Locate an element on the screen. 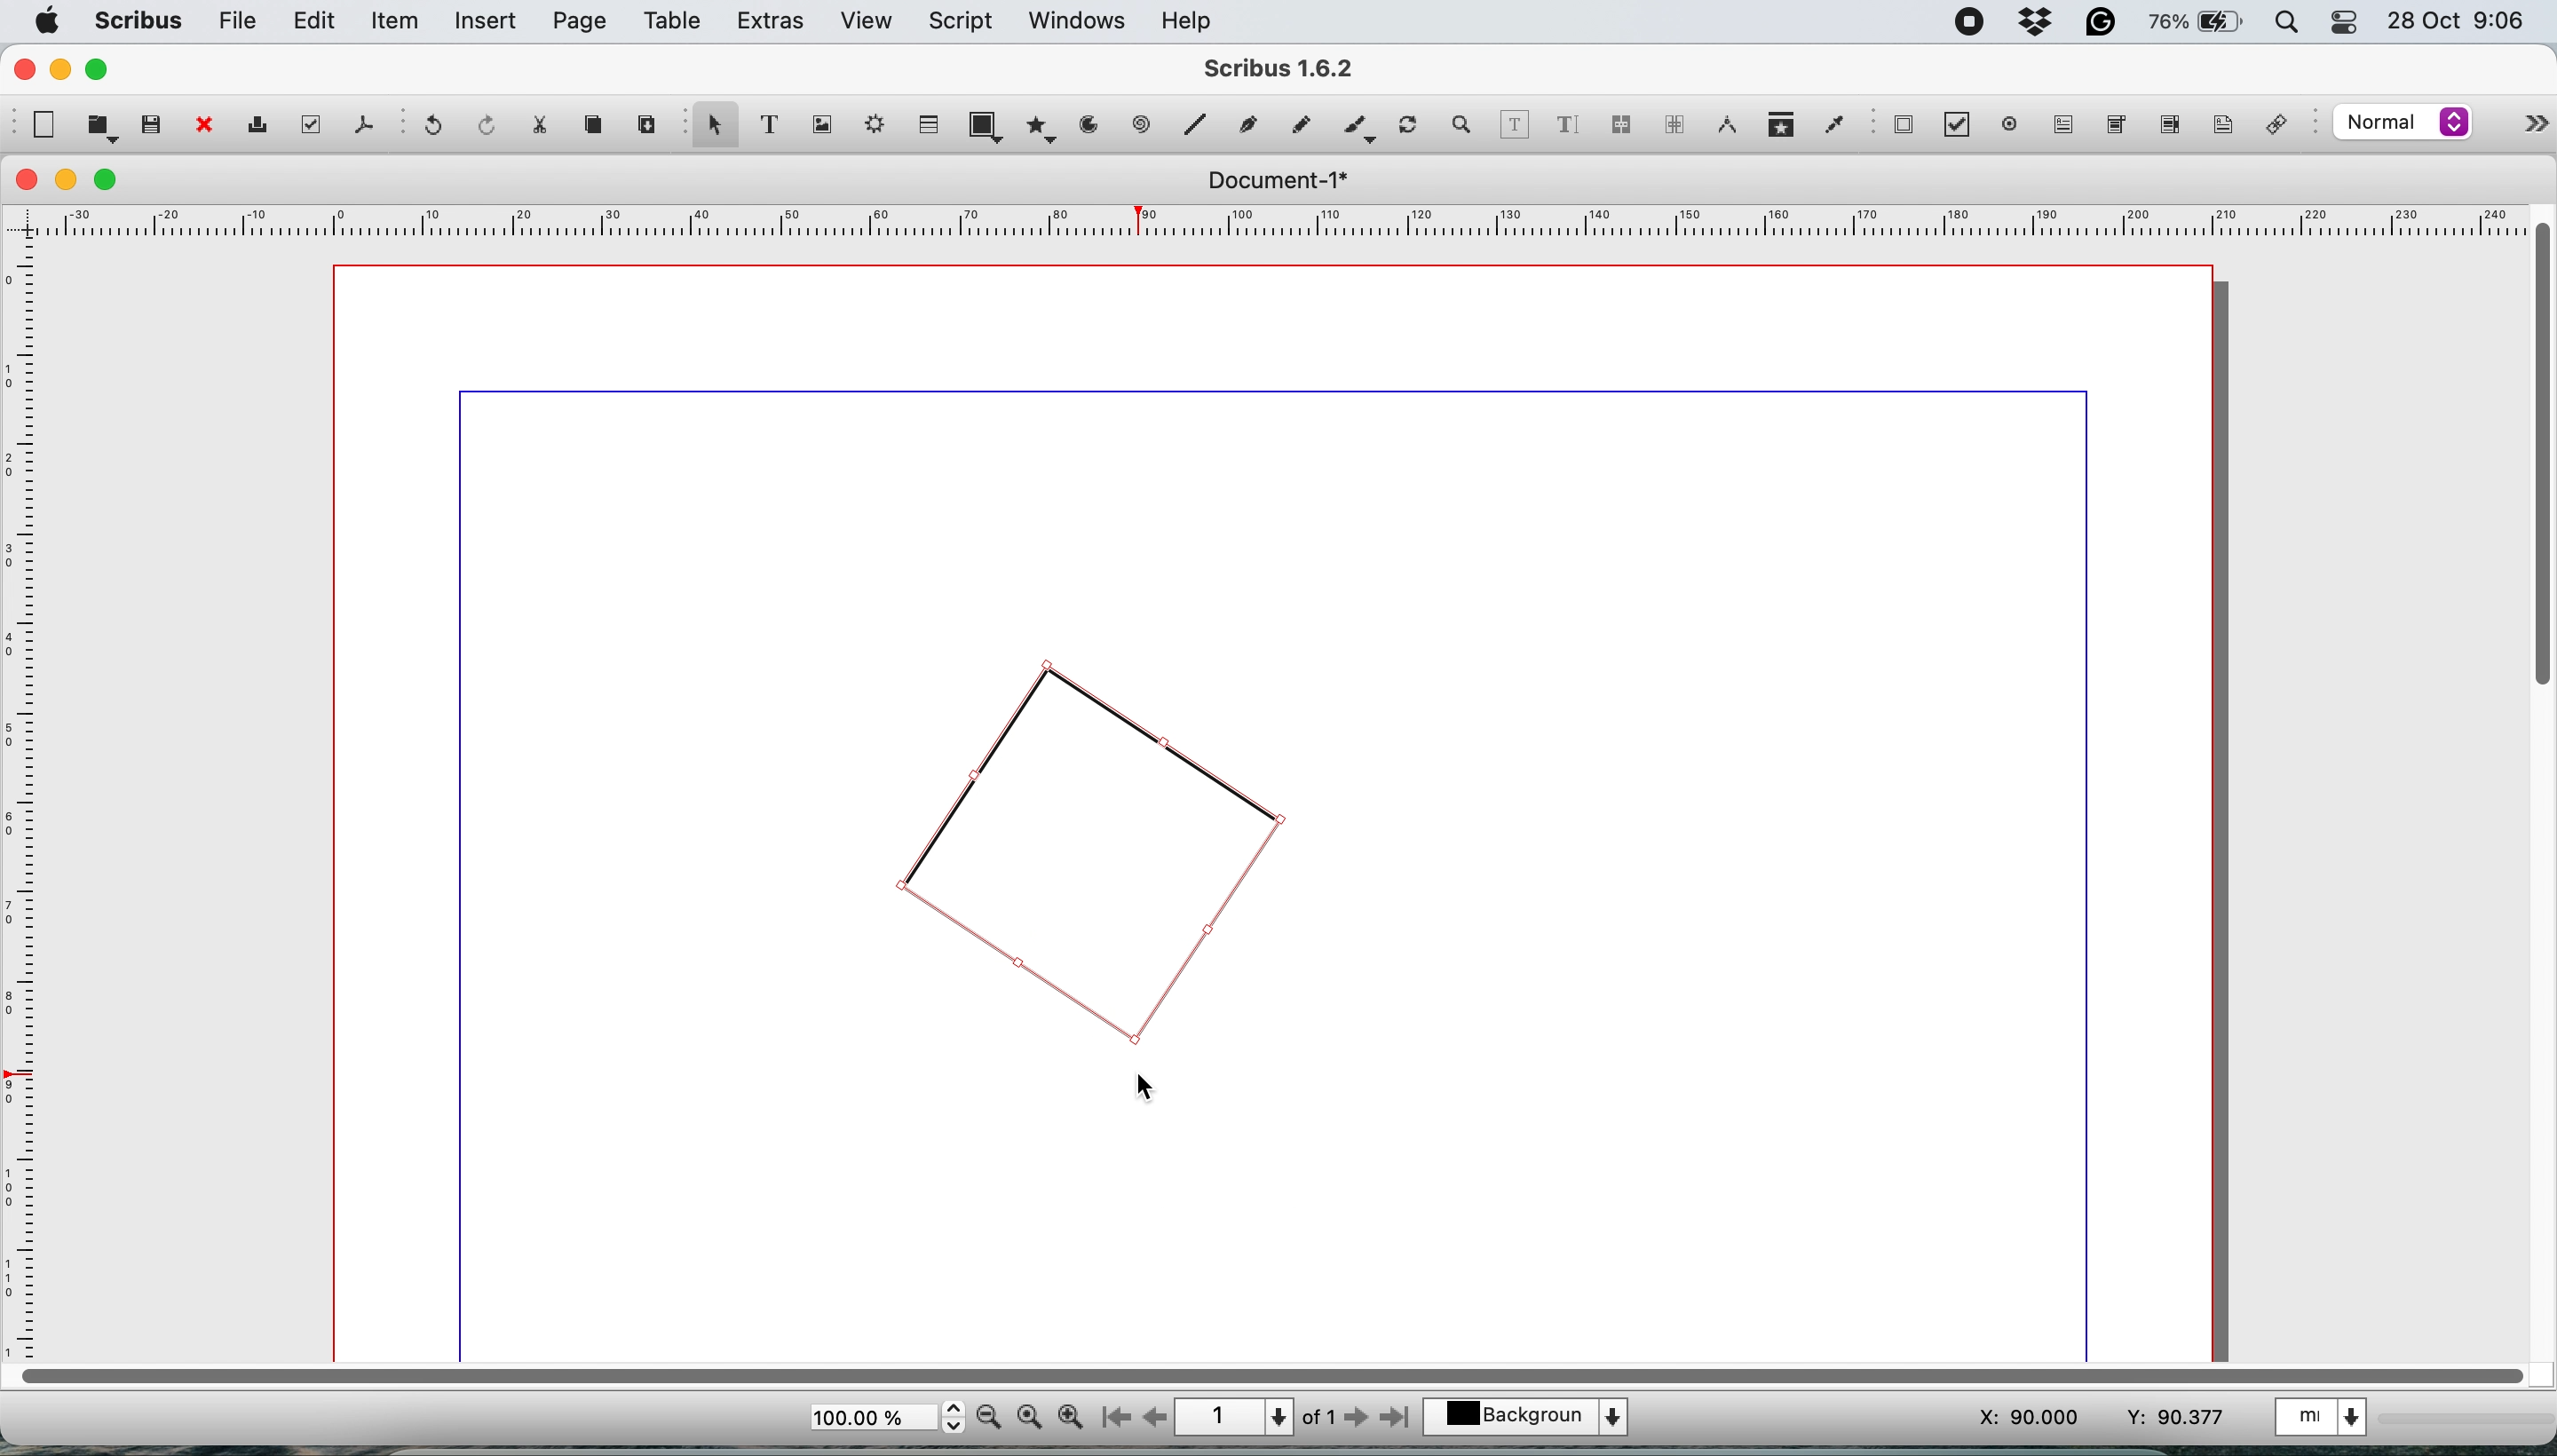 The width and height of the screenshot is (2557, 1456). spotlight search is located at coordinates (2280, 23).